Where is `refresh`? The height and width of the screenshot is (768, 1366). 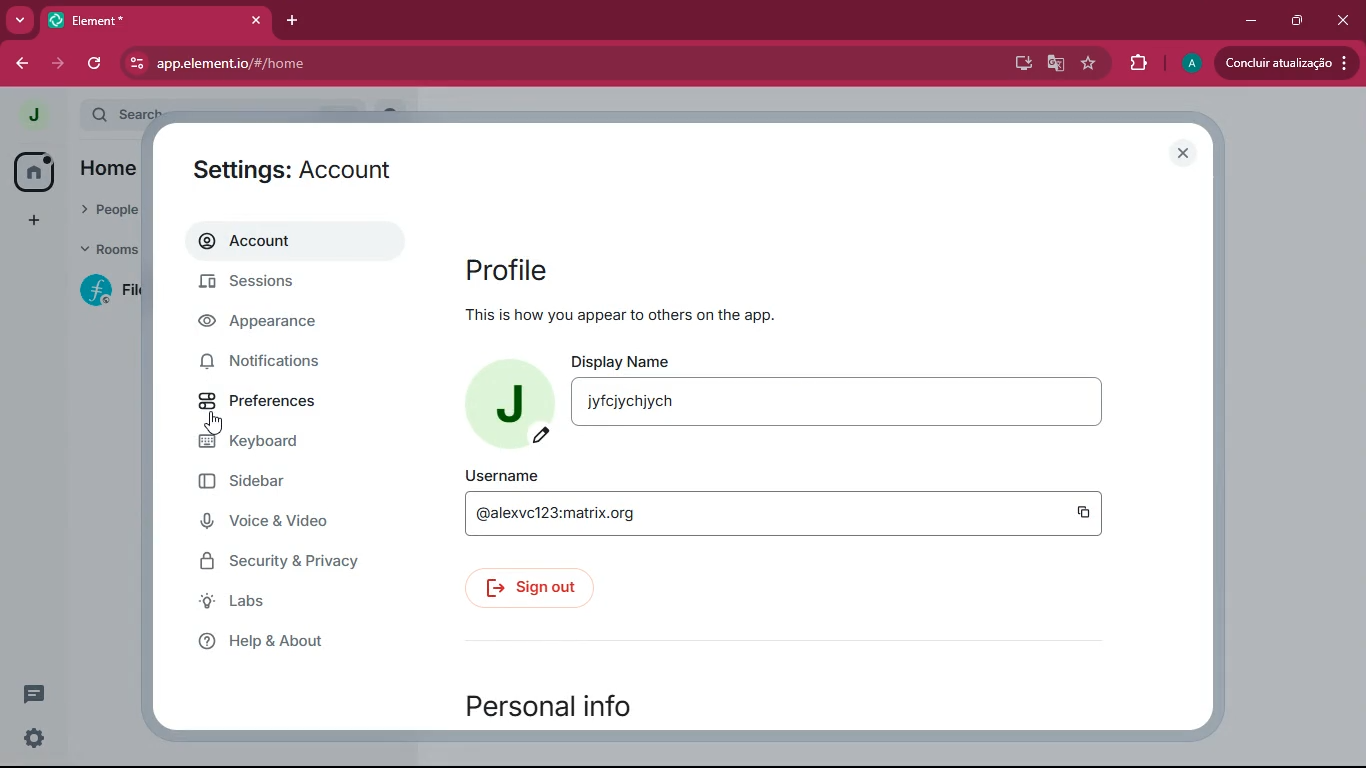 refresh is located at coordinates (102, 63).